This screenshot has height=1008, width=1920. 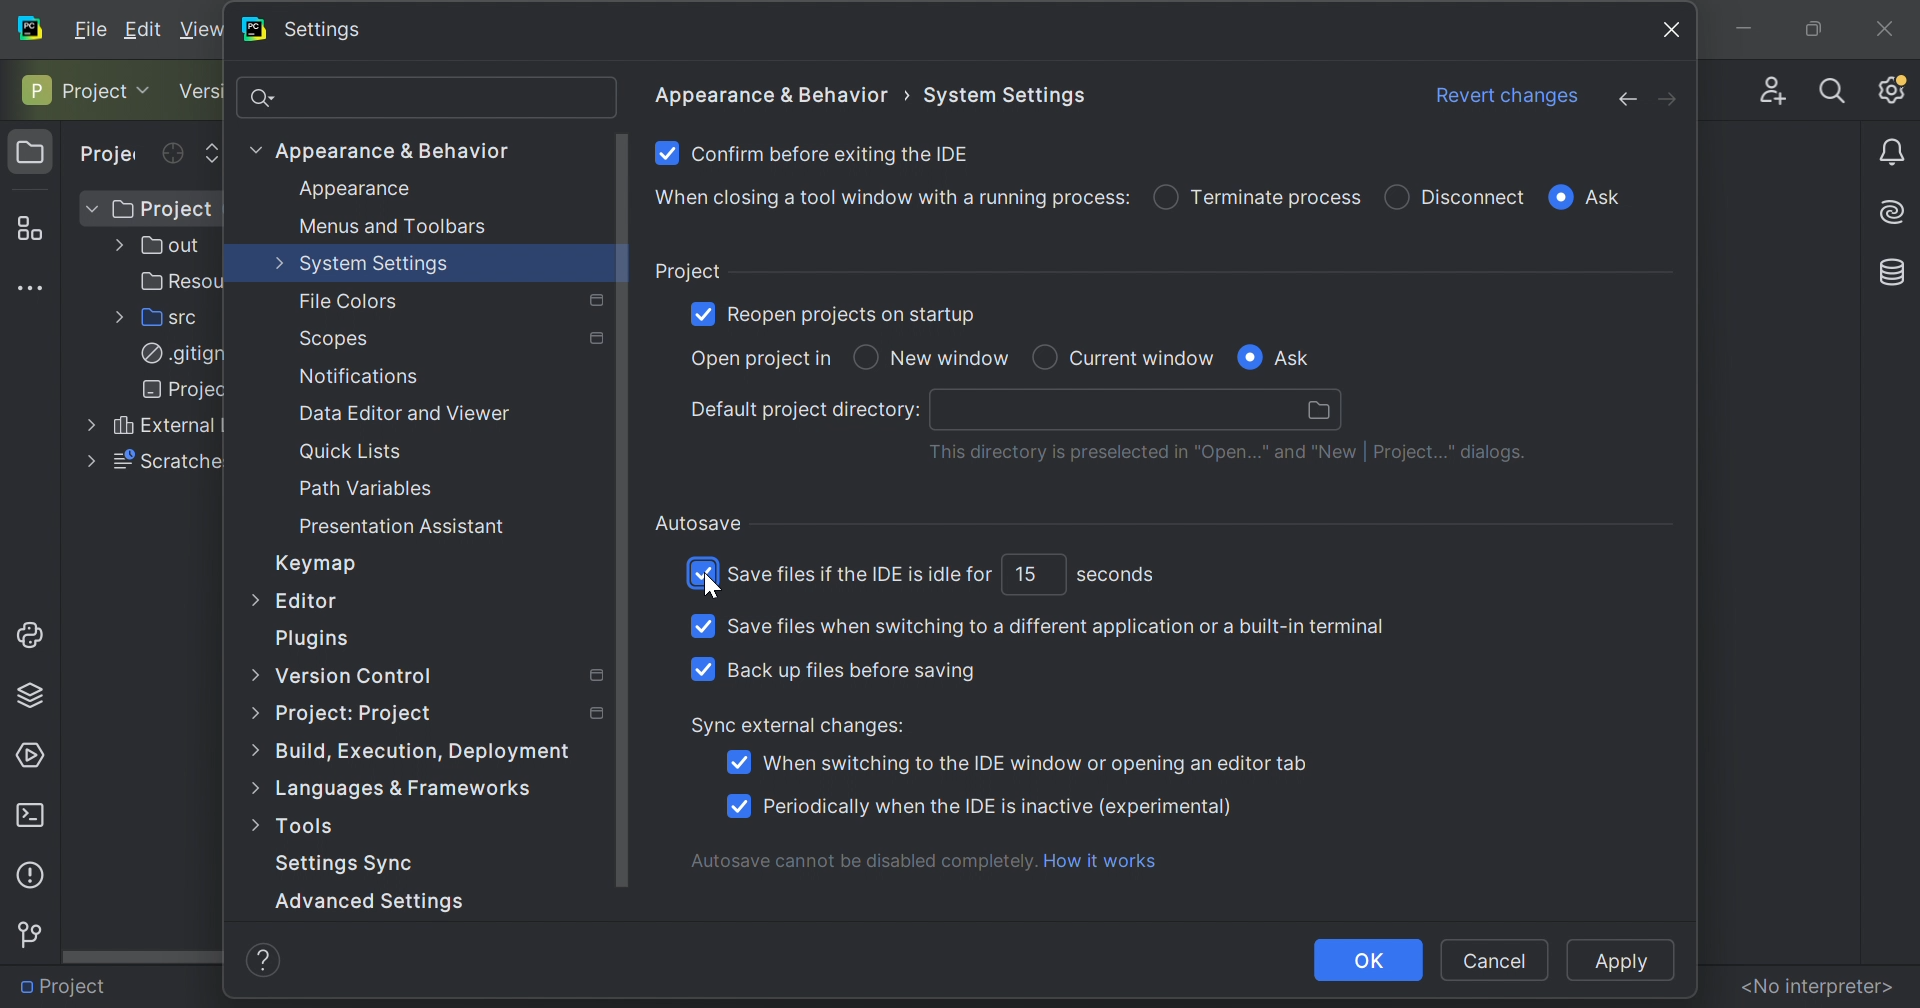 I want to click on Revert changes, so click(x=1510, y=94).